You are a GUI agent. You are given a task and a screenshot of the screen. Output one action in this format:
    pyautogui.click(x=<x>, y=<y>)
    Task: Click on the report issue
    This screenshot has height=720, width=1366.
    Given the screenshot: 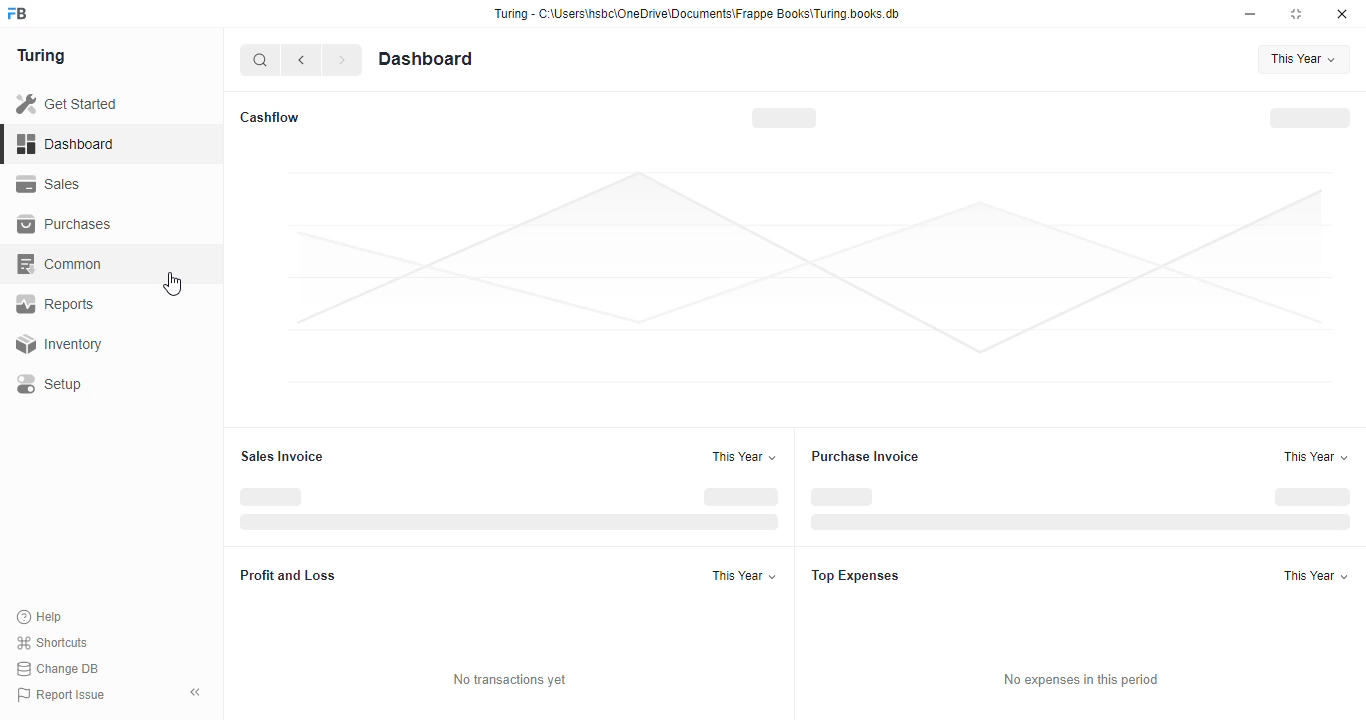 What is the action you would take?
    pyautogui.click(x=61, y=695)
    